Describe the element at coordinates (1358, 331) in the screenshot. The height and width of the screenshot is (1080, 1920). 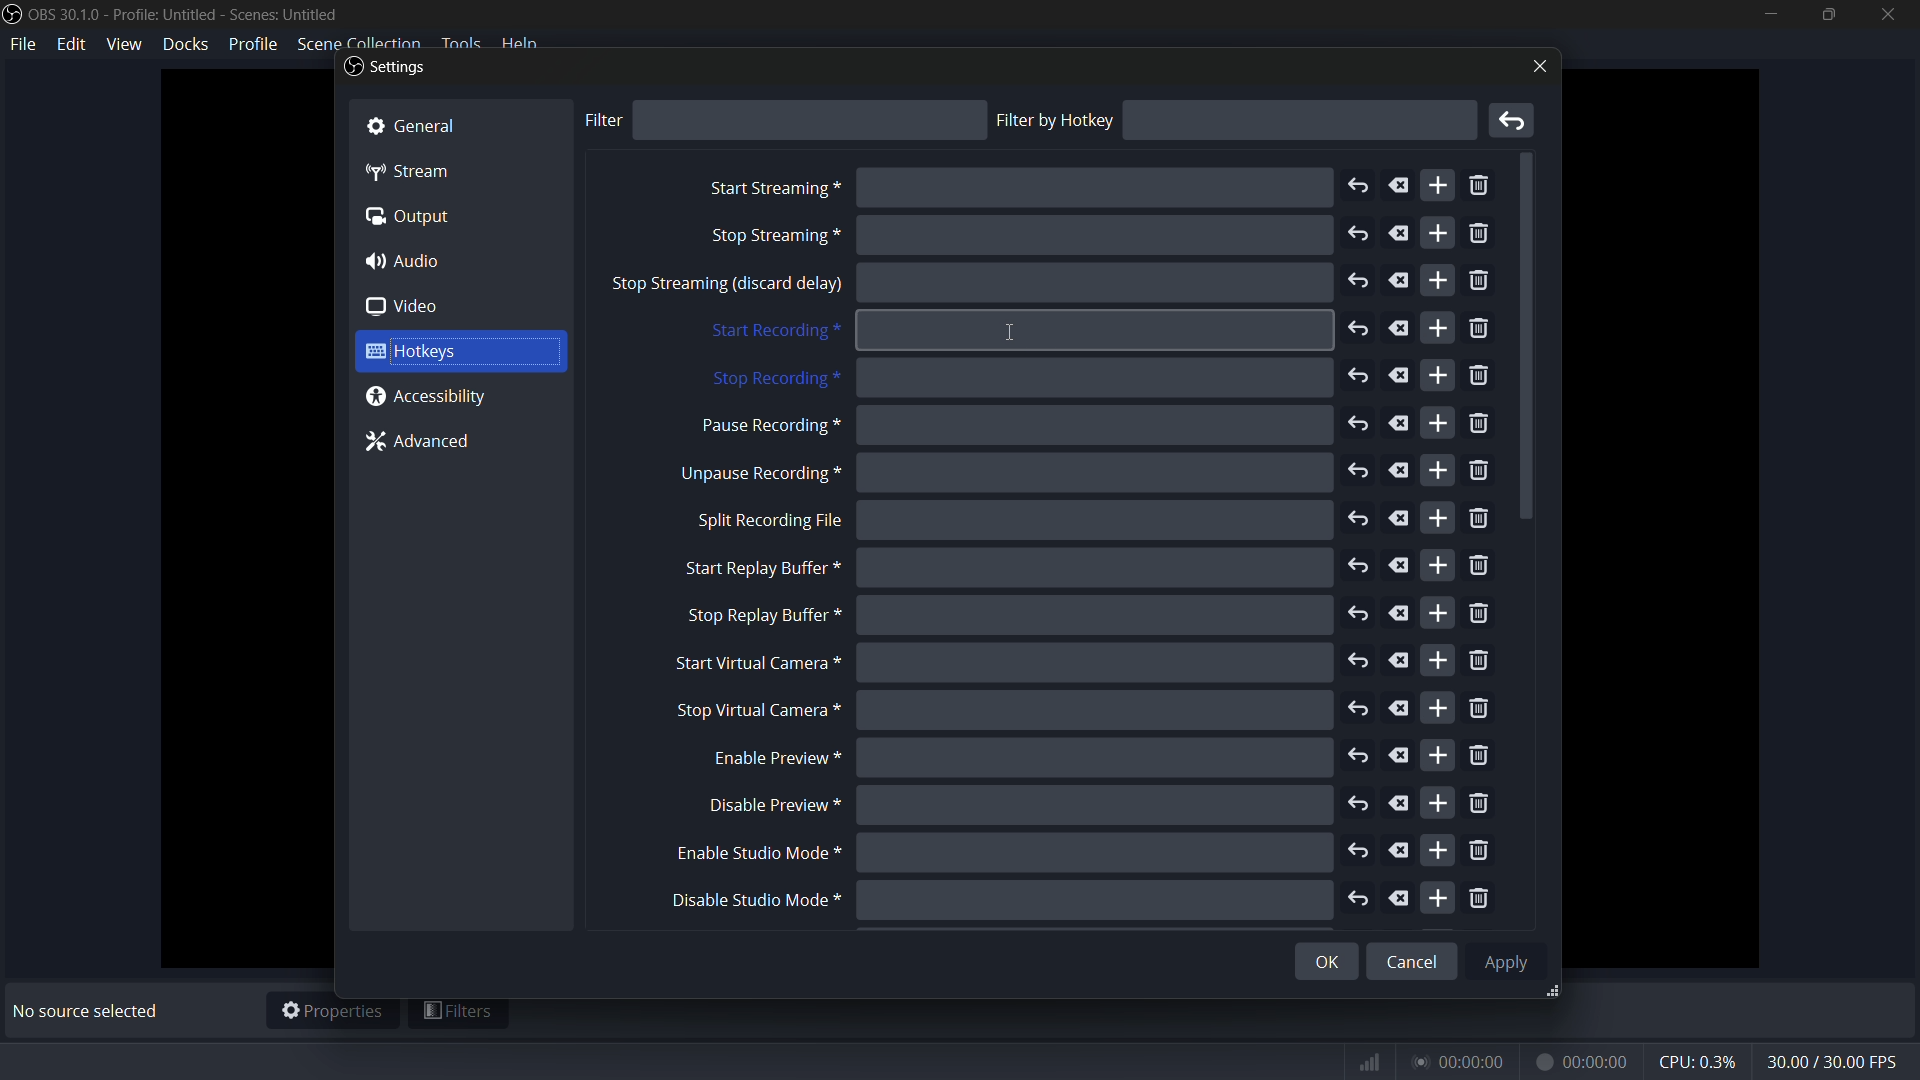
I see `undo` at that location.